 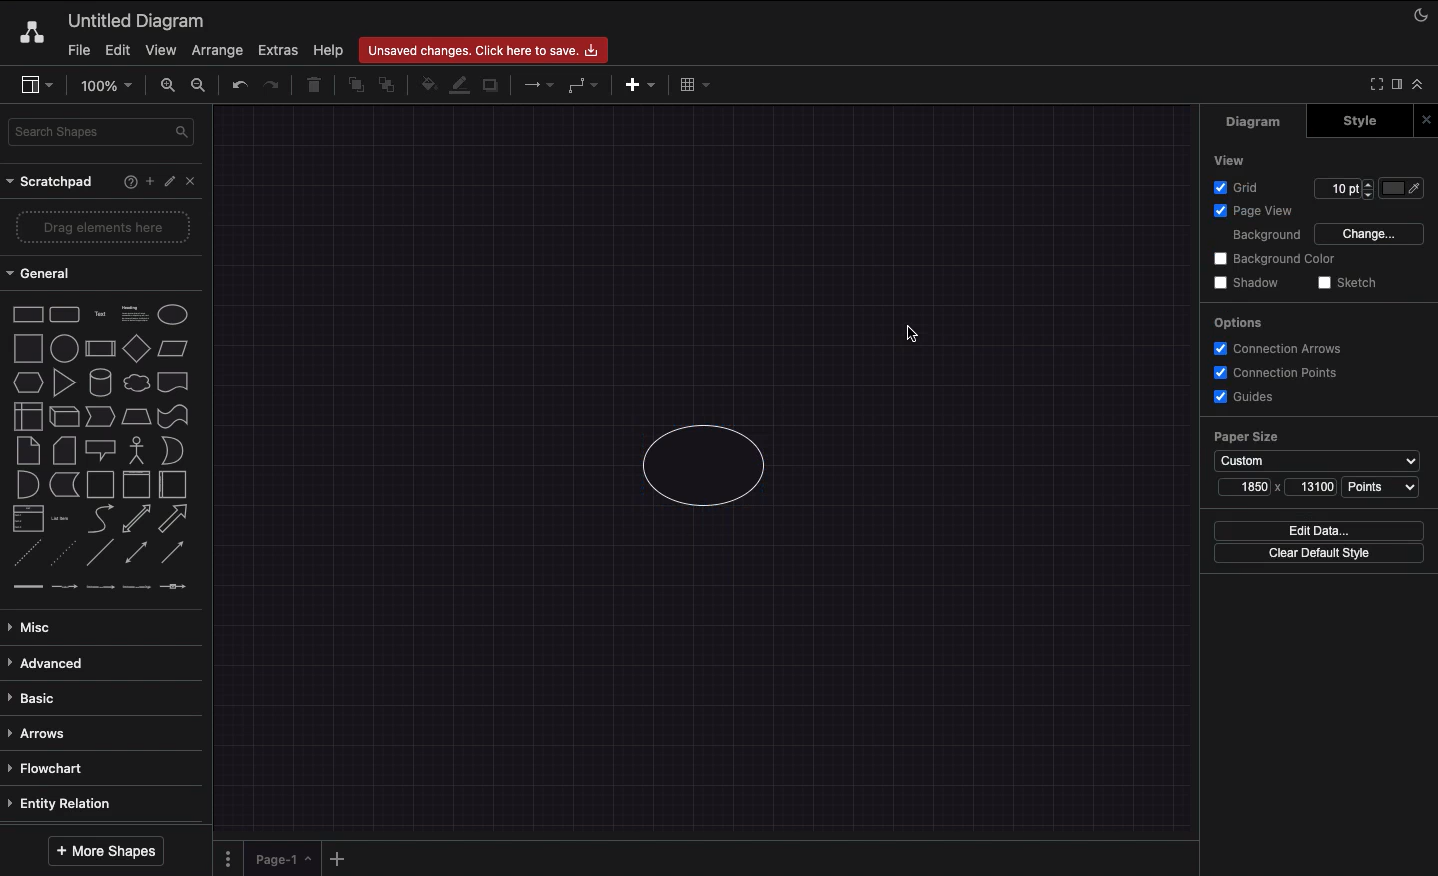 What do you see at coordinates (1317, 486) in the screenshot?
I see `13100` at bounding box center [1317, 486].